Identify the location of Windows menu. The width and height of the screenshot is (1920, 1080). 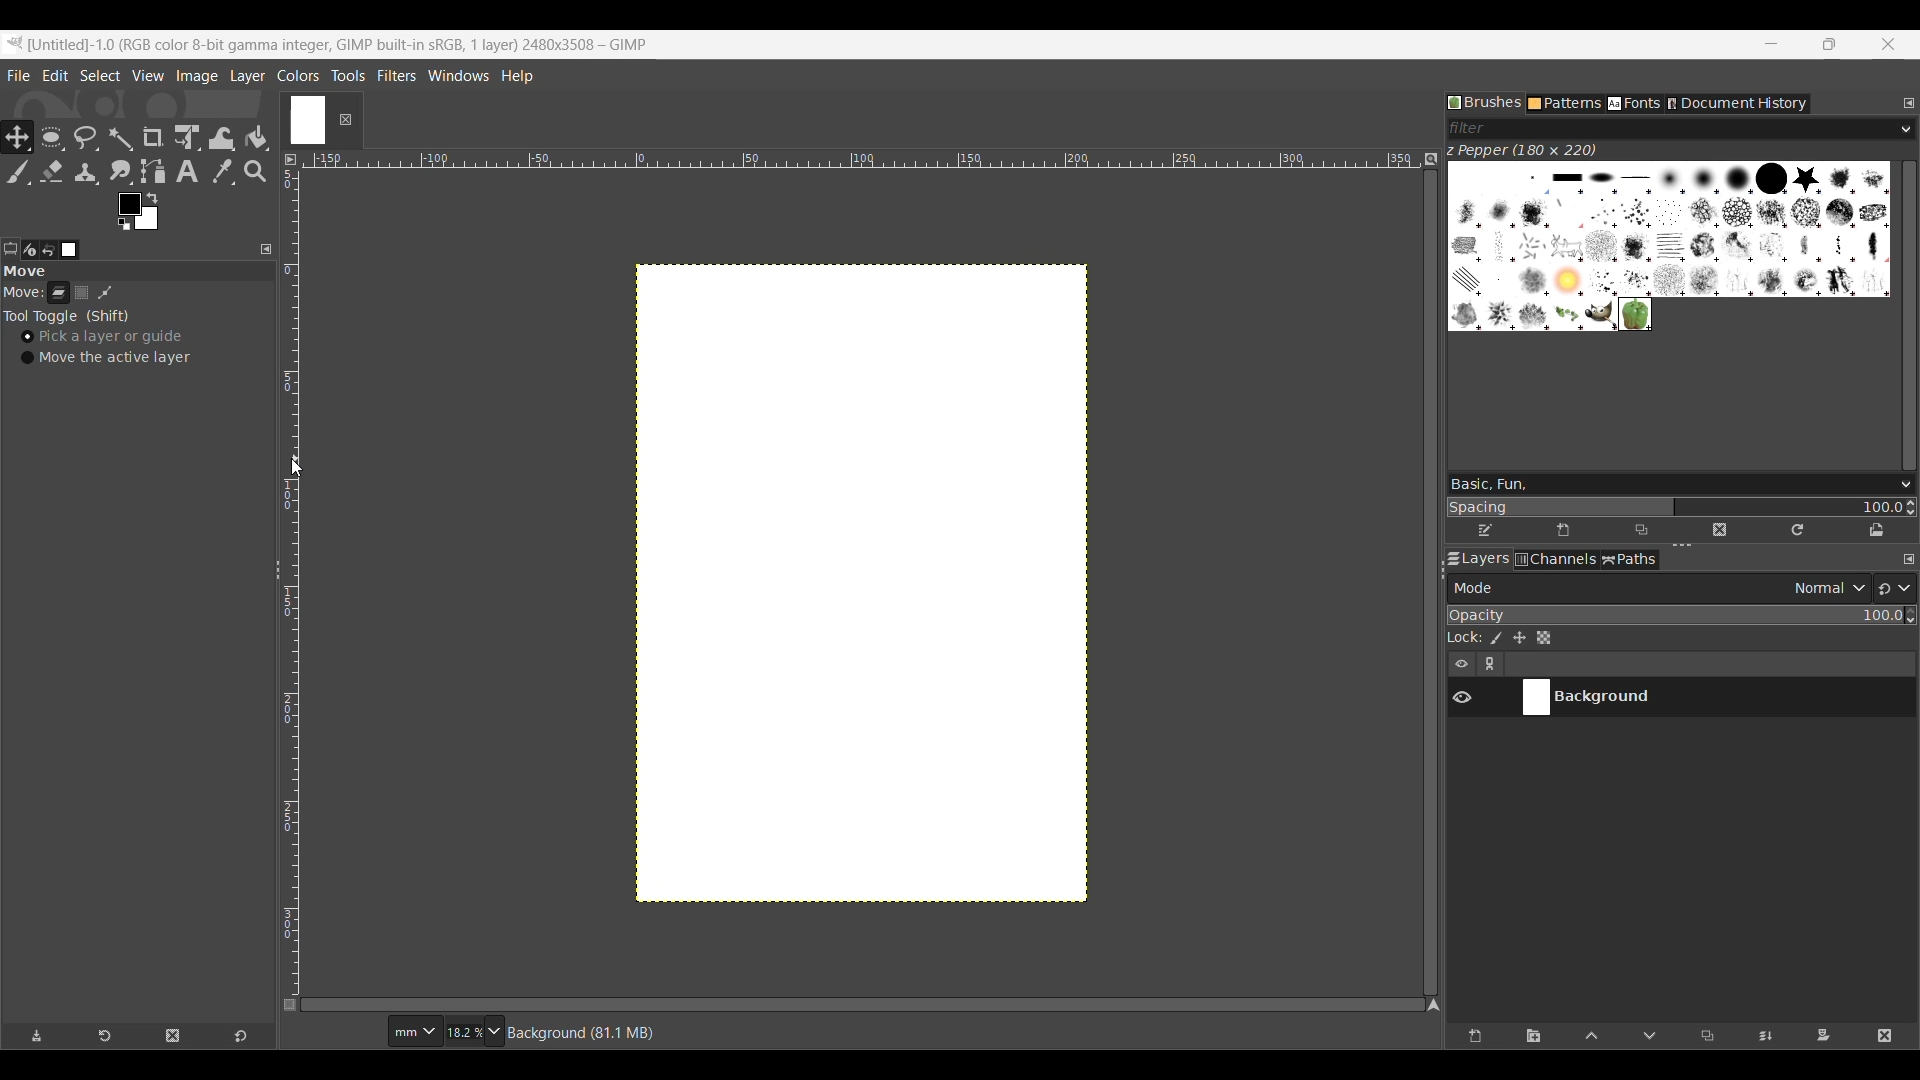
(458, 73).